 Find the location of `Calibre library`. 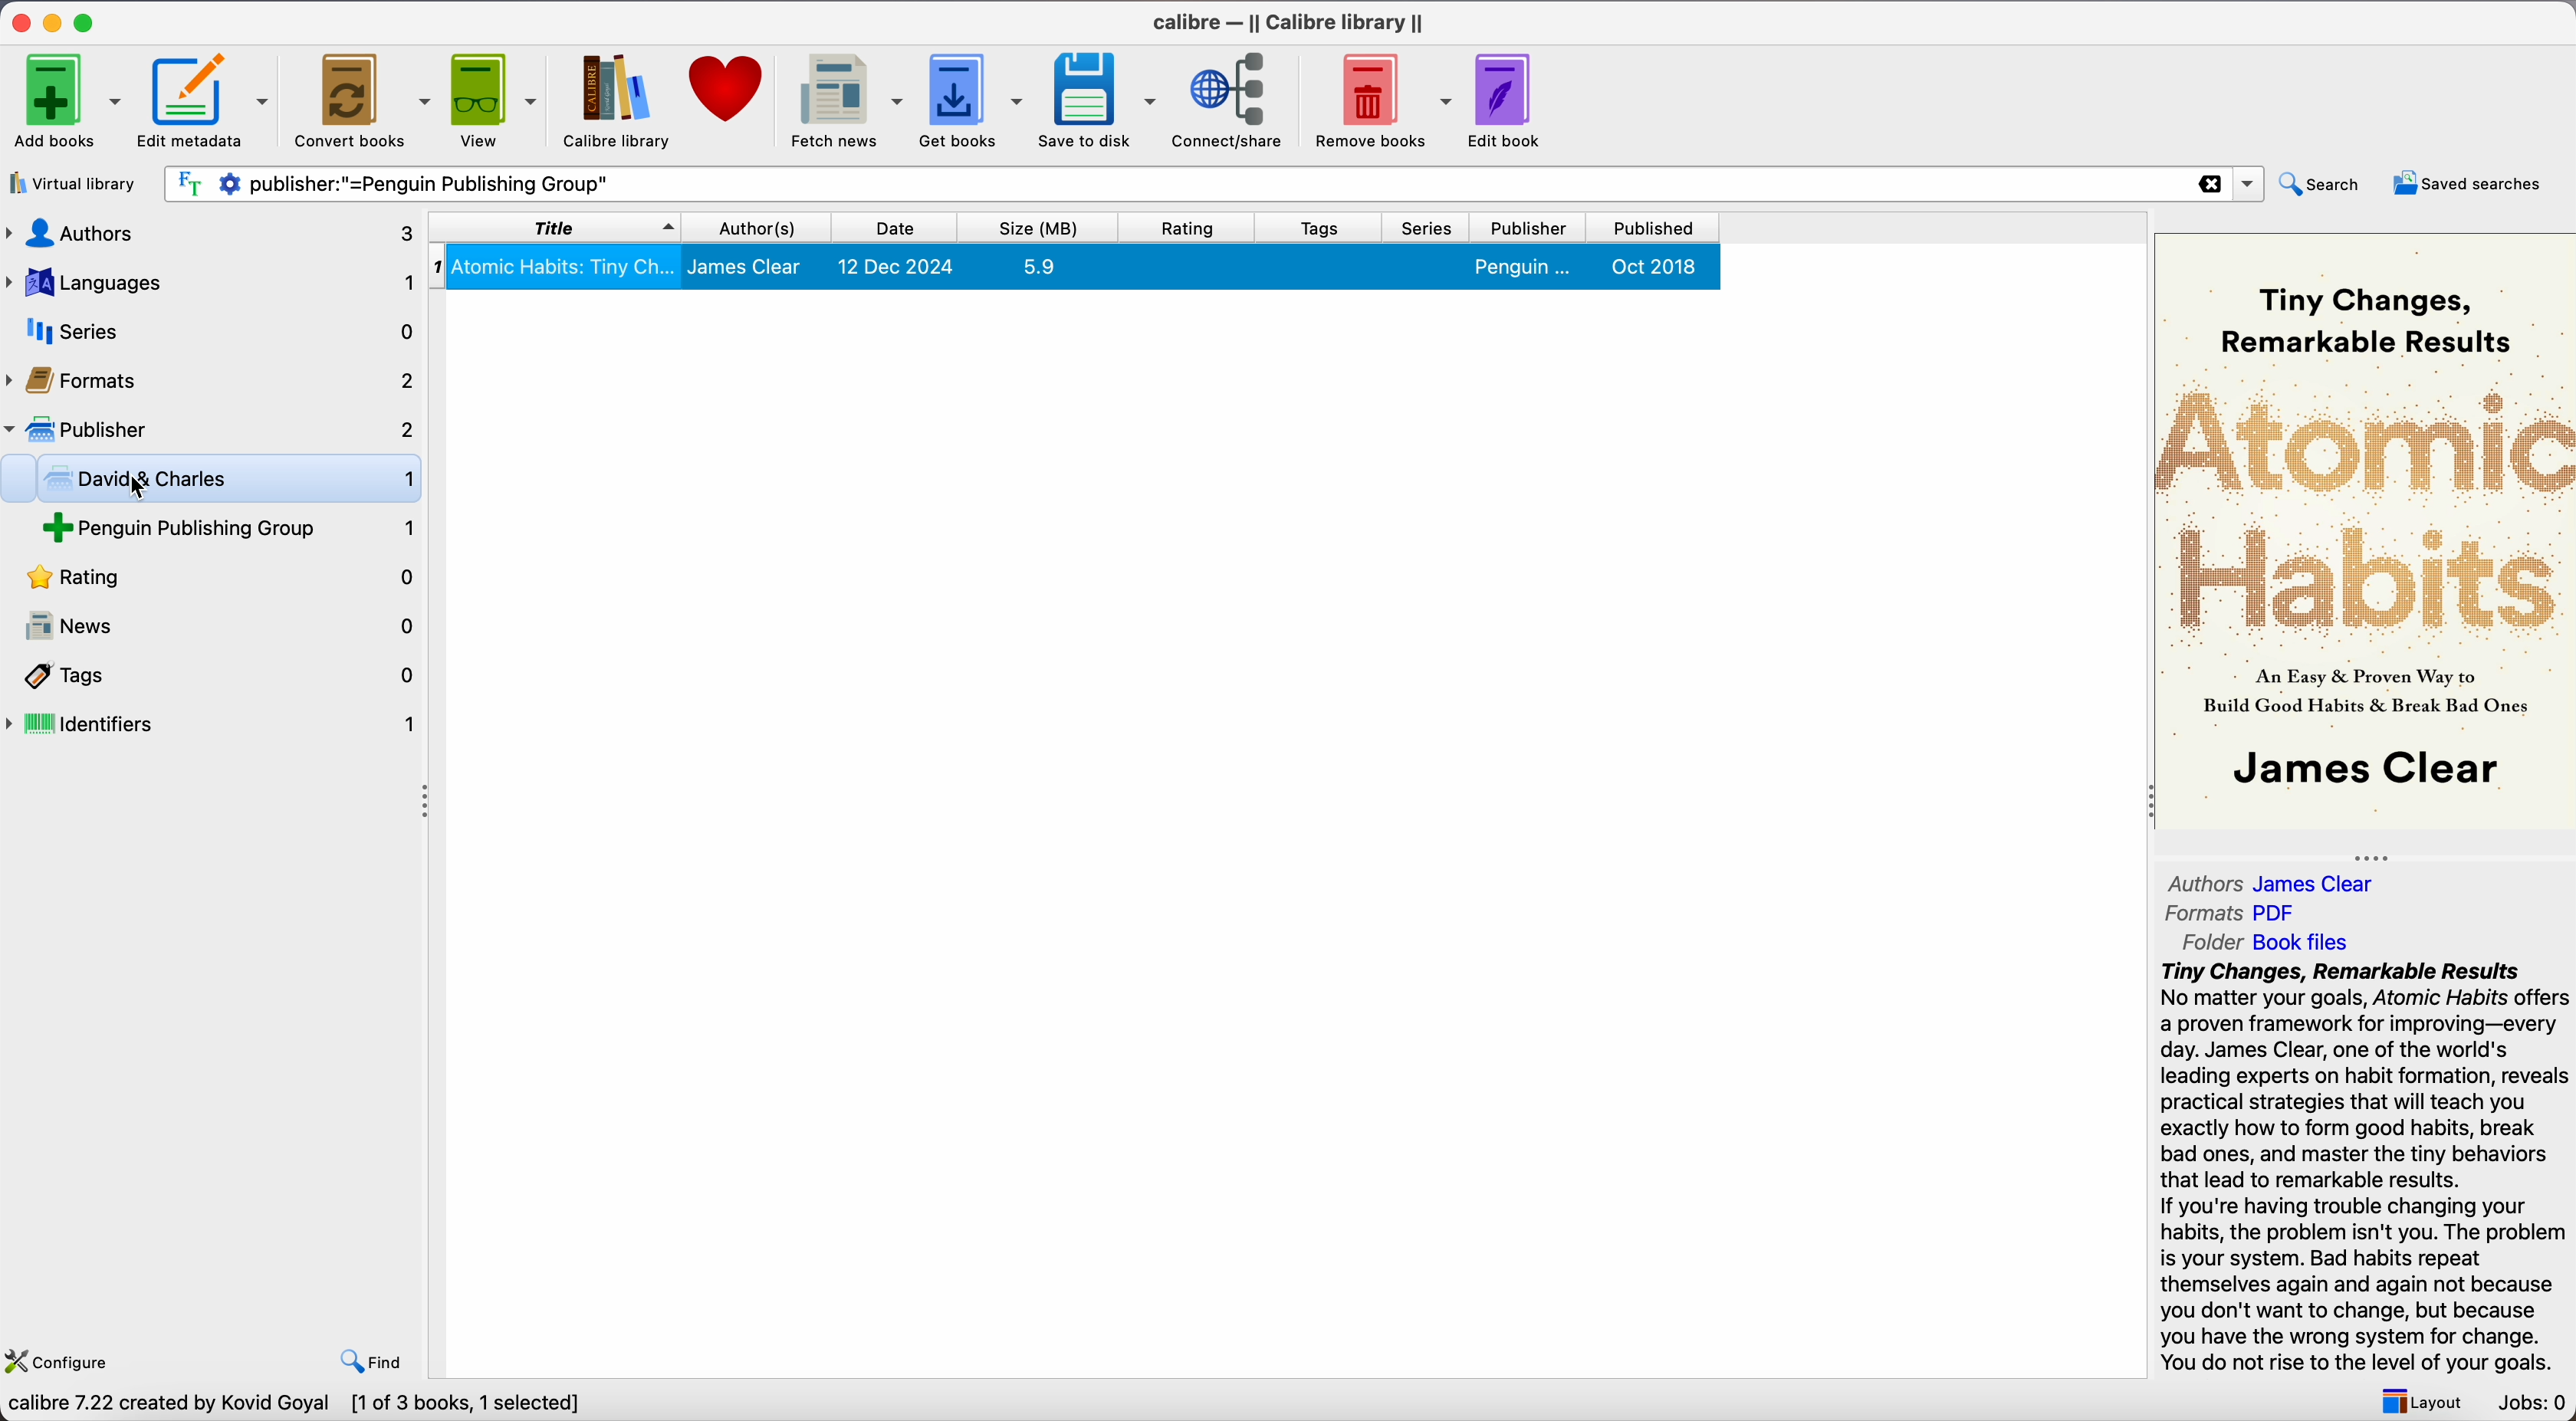

Calibre library is located at coordinates (618, 103).